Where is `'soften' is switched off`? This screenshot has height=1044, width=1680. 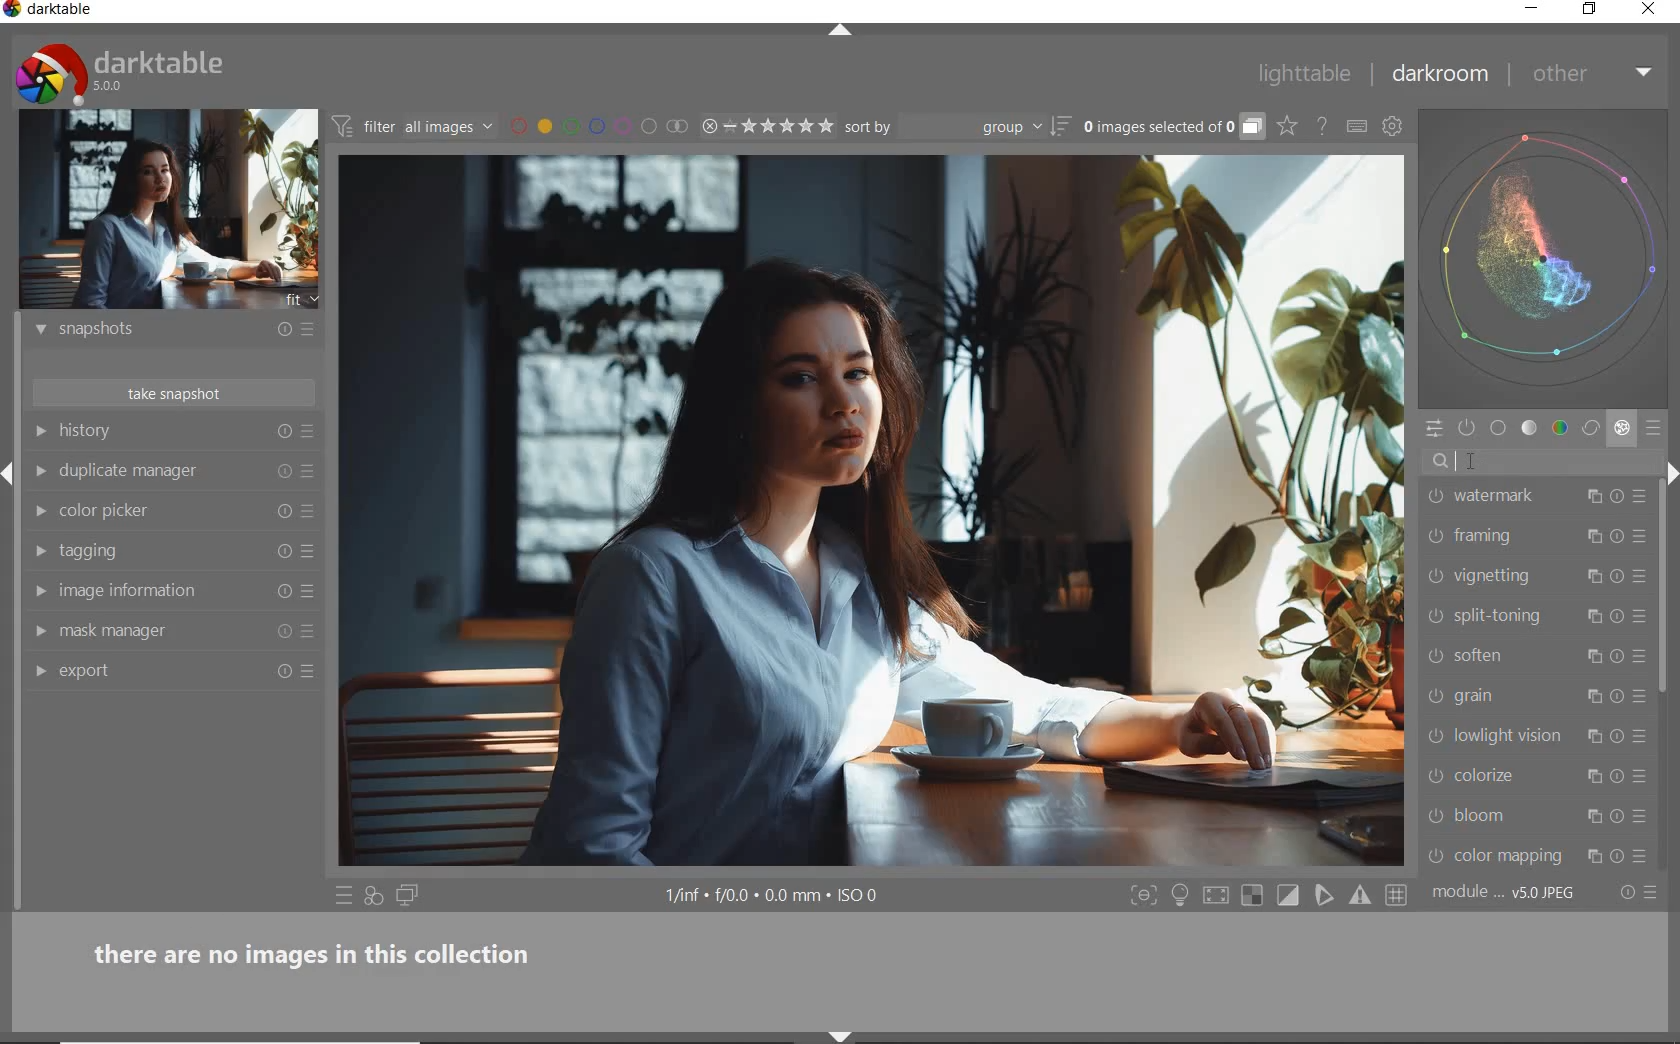 'soften' is switched off is located at coordinates (1431, 655).